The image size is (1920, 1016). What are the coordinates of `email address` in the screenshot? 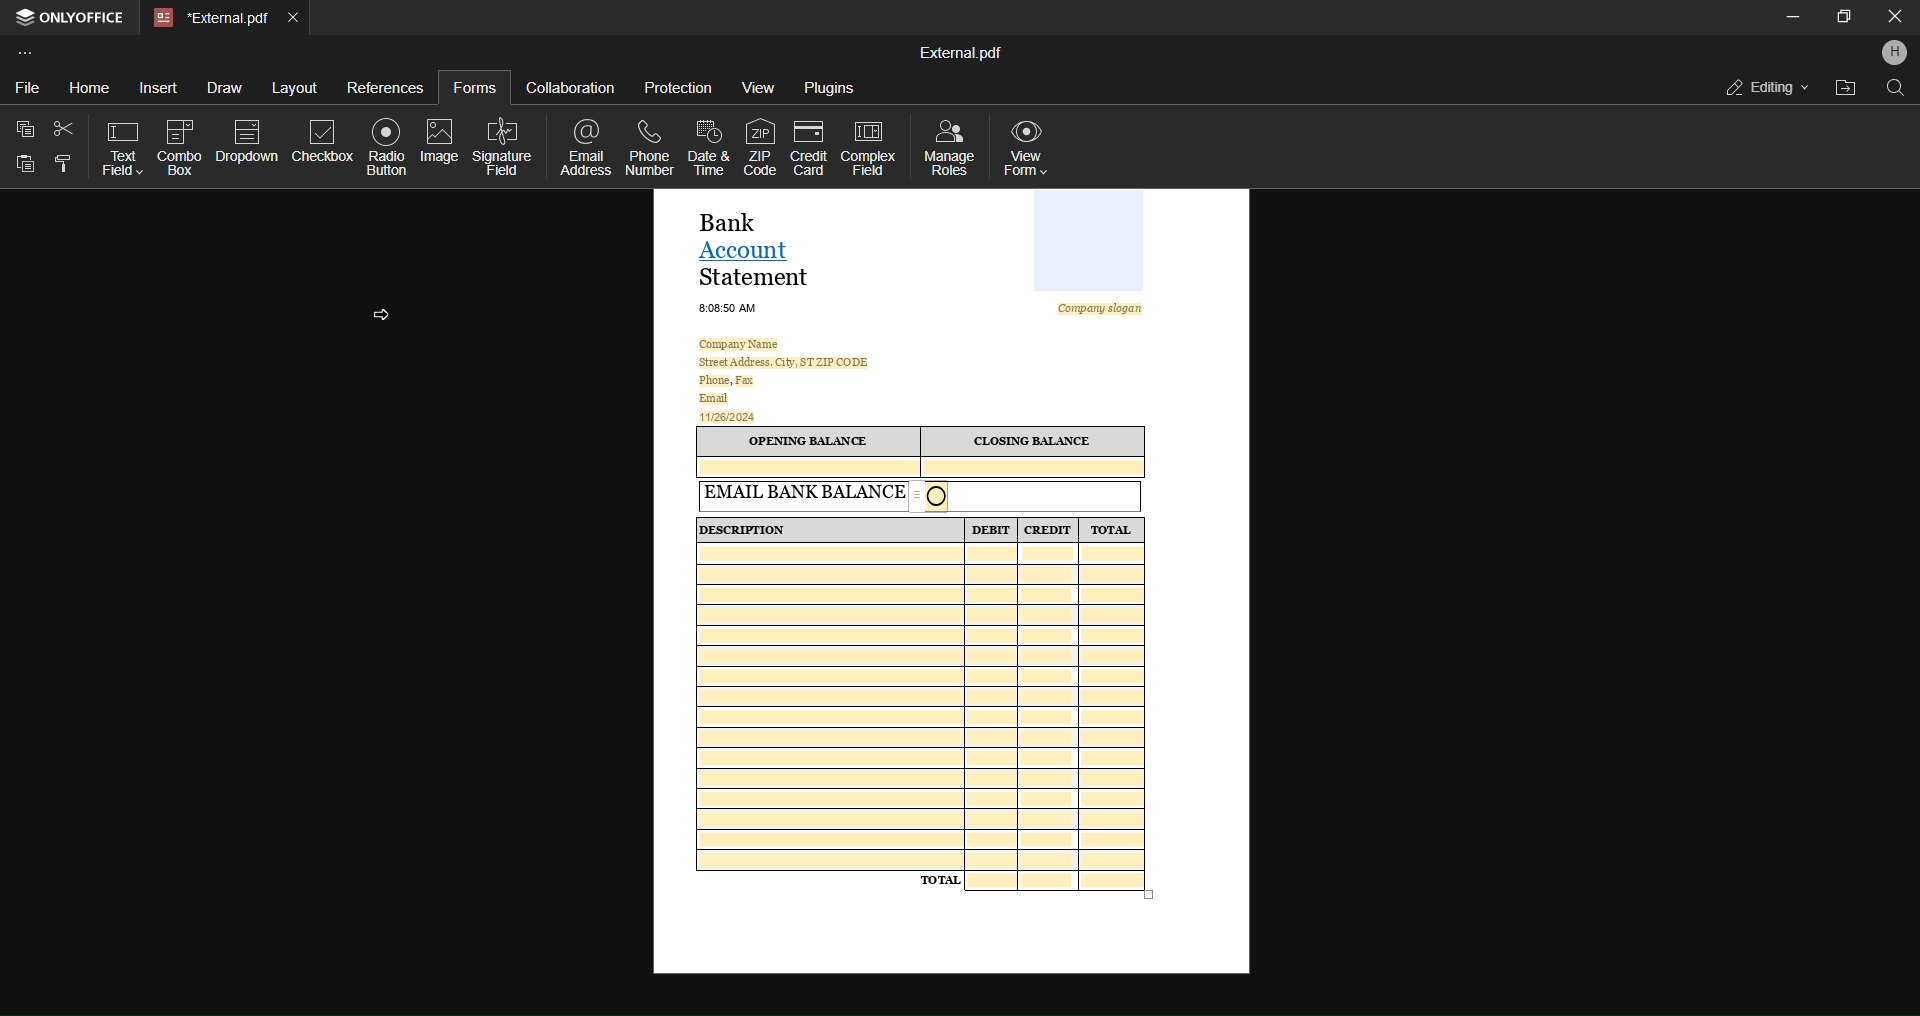 It's located at (586, 147).